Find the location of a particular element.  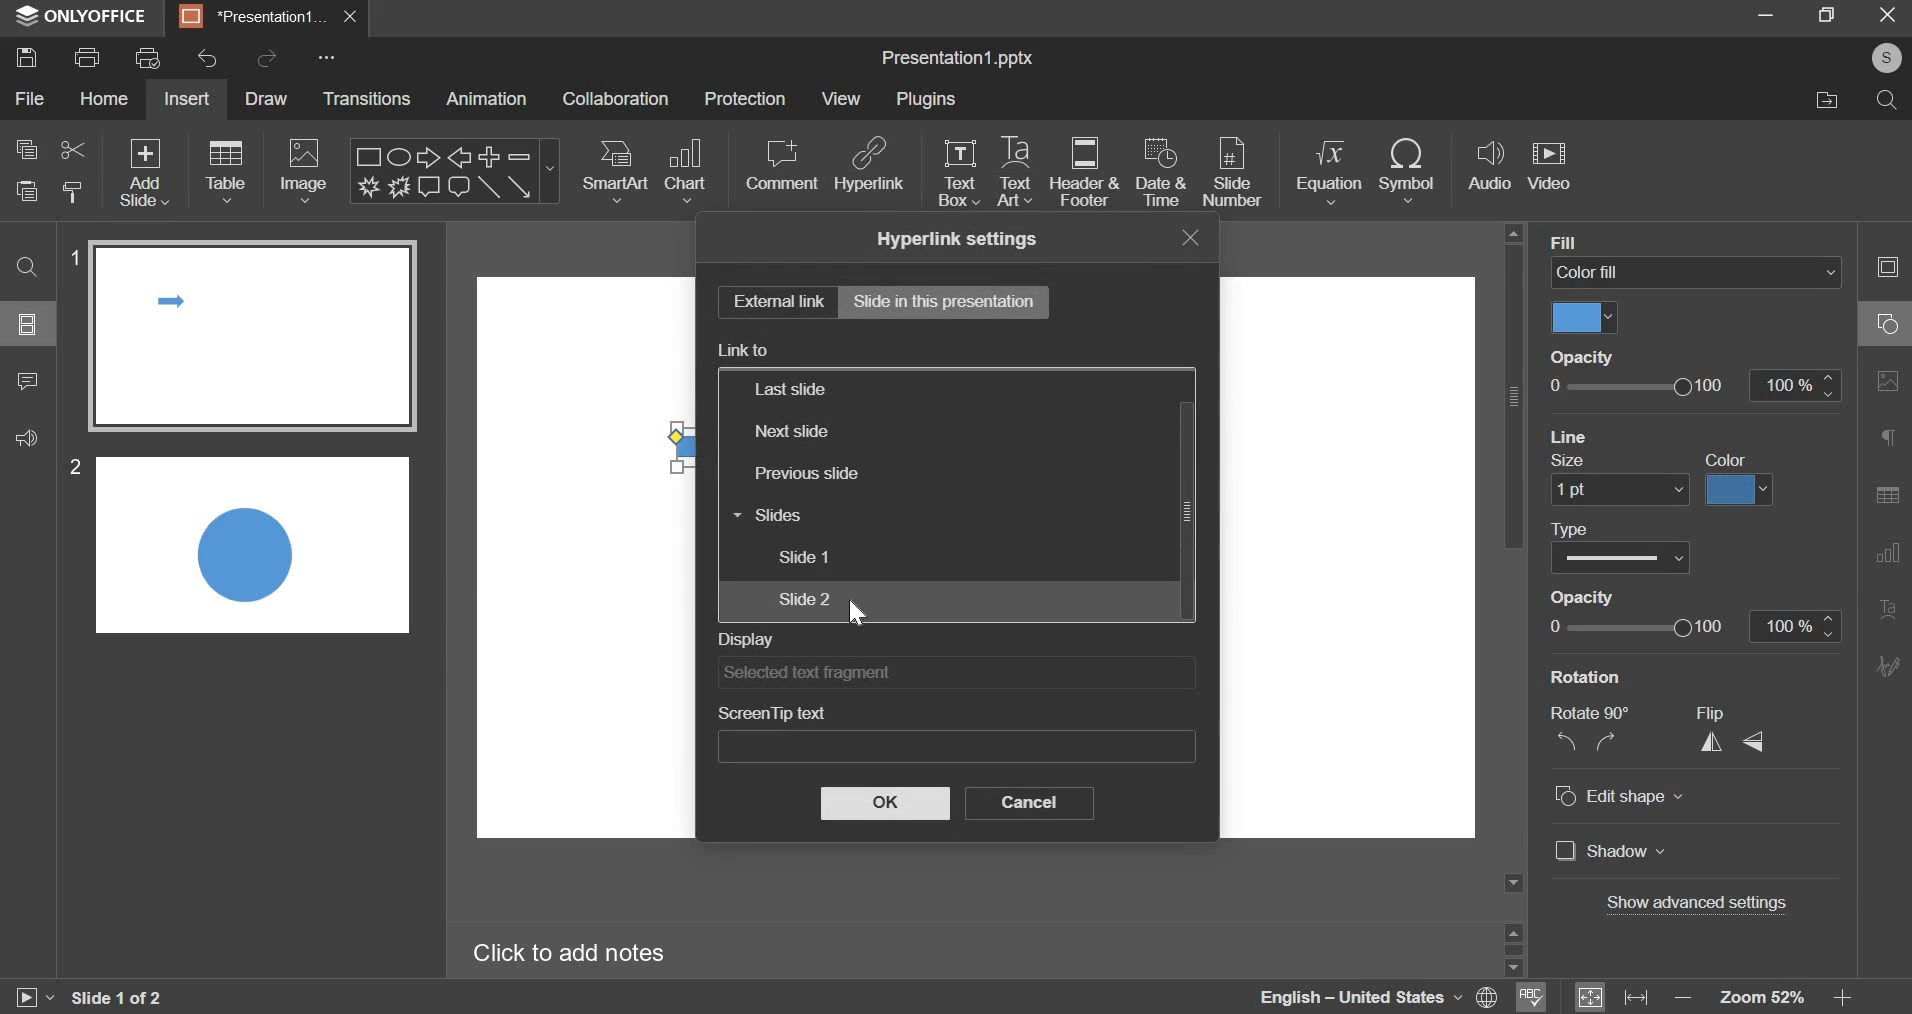

animation is located at coordinates (487, 98).